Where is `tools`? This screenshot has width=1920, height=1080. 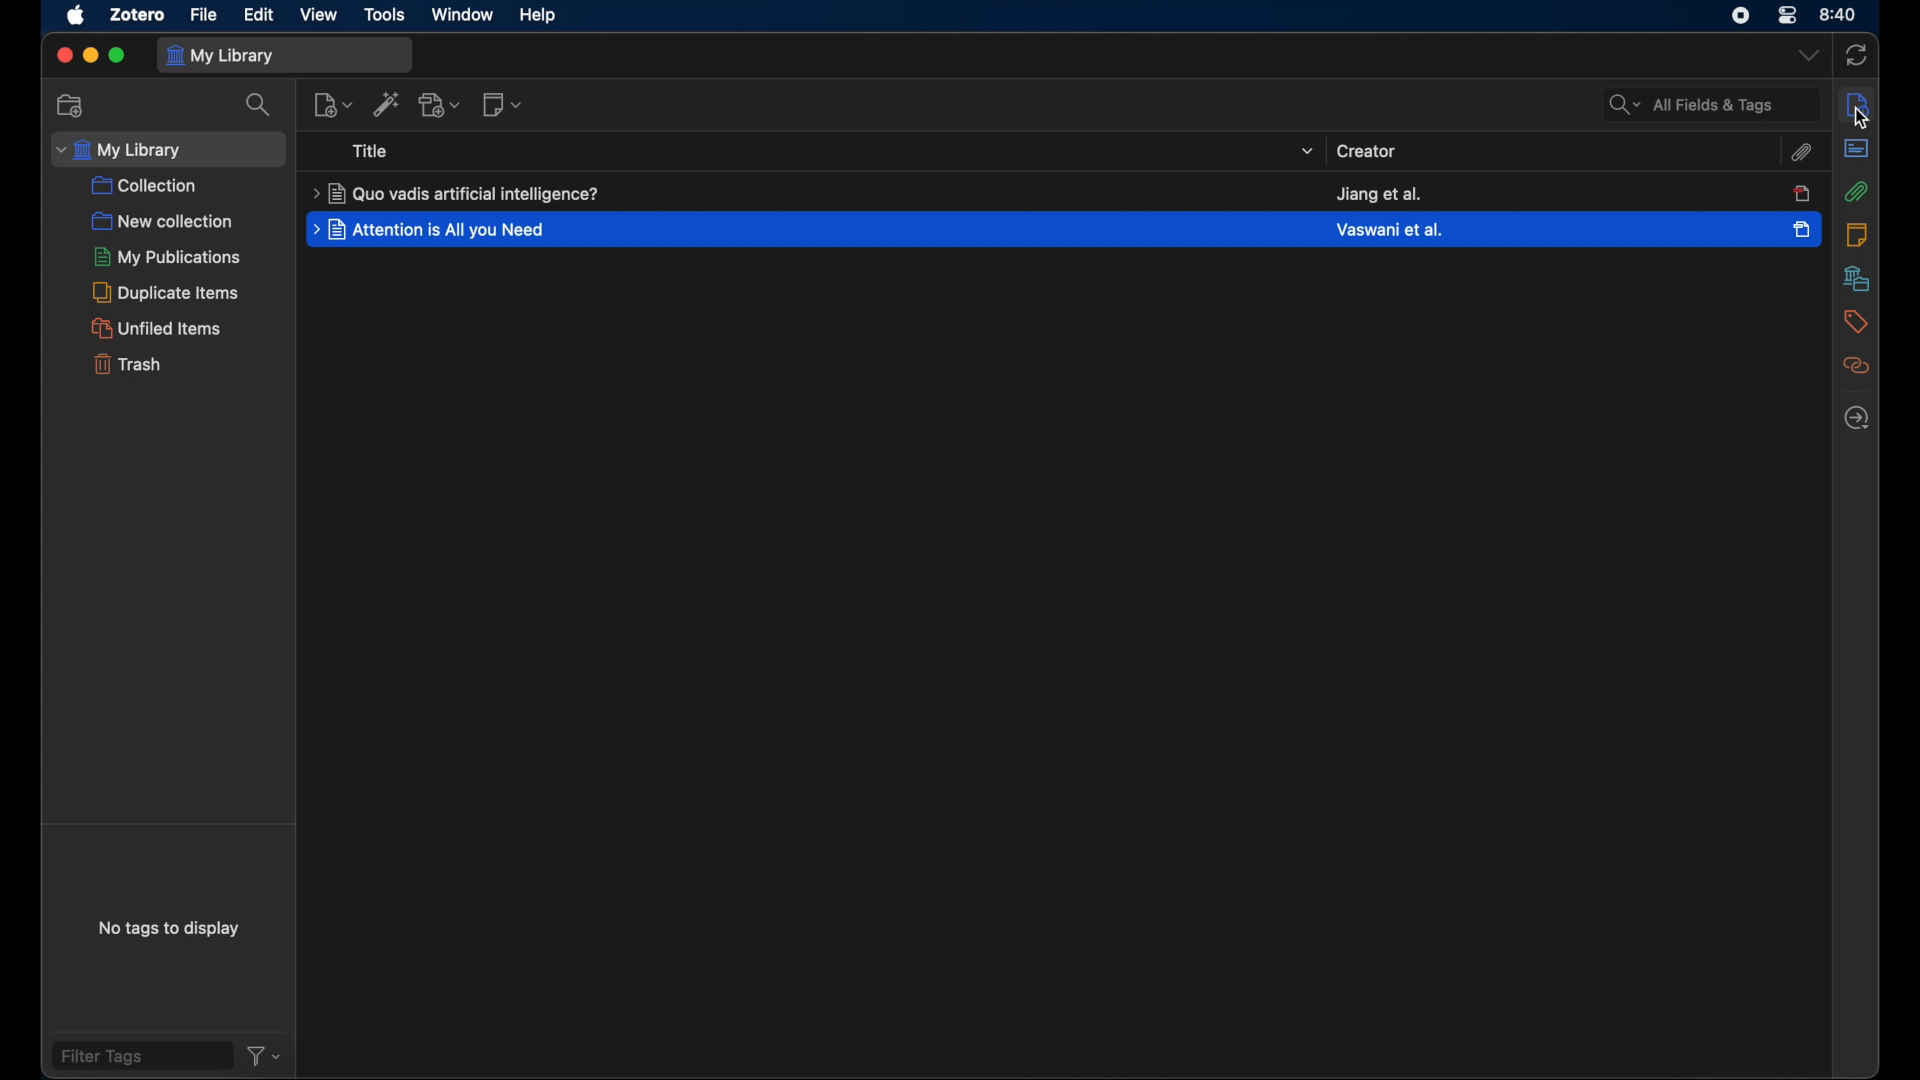 tools is located at coordinates (385, 14).